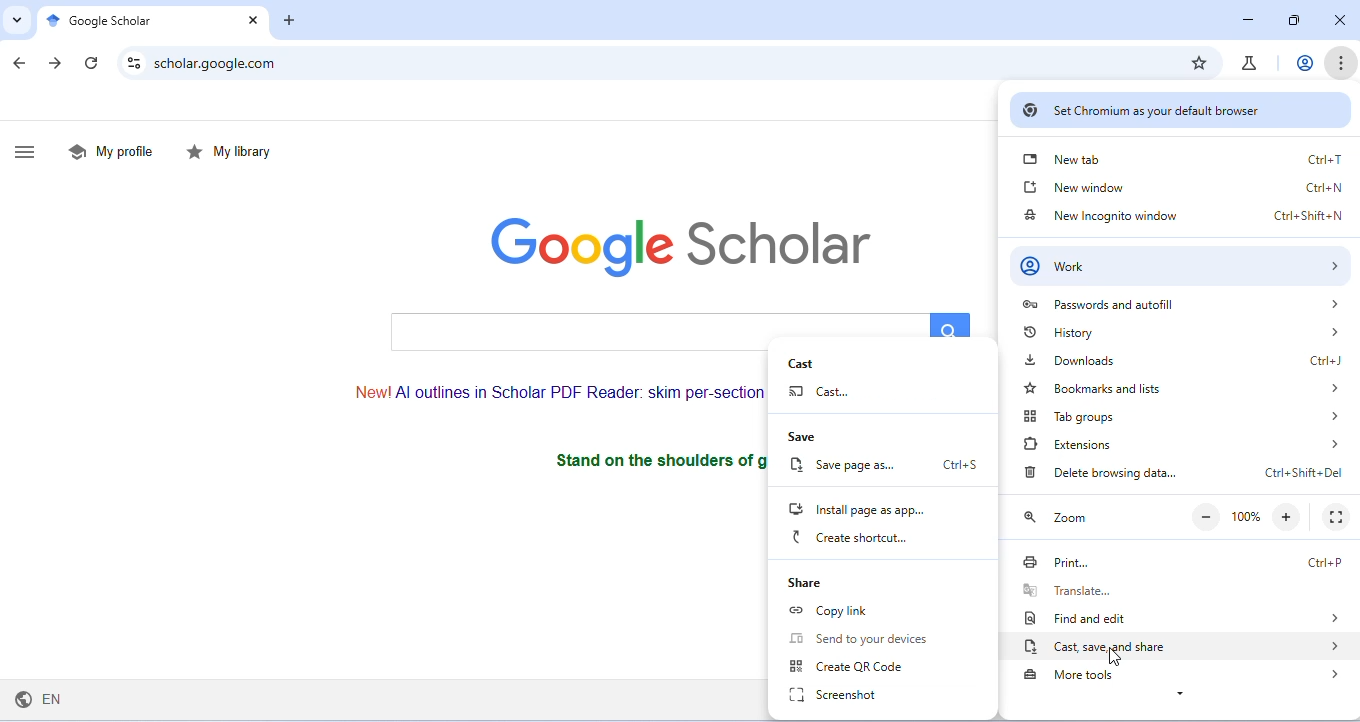 The image size is (1360, 722). Describe the element at coordinates (1302, 61) in the screenshot. I see `account` at that location.